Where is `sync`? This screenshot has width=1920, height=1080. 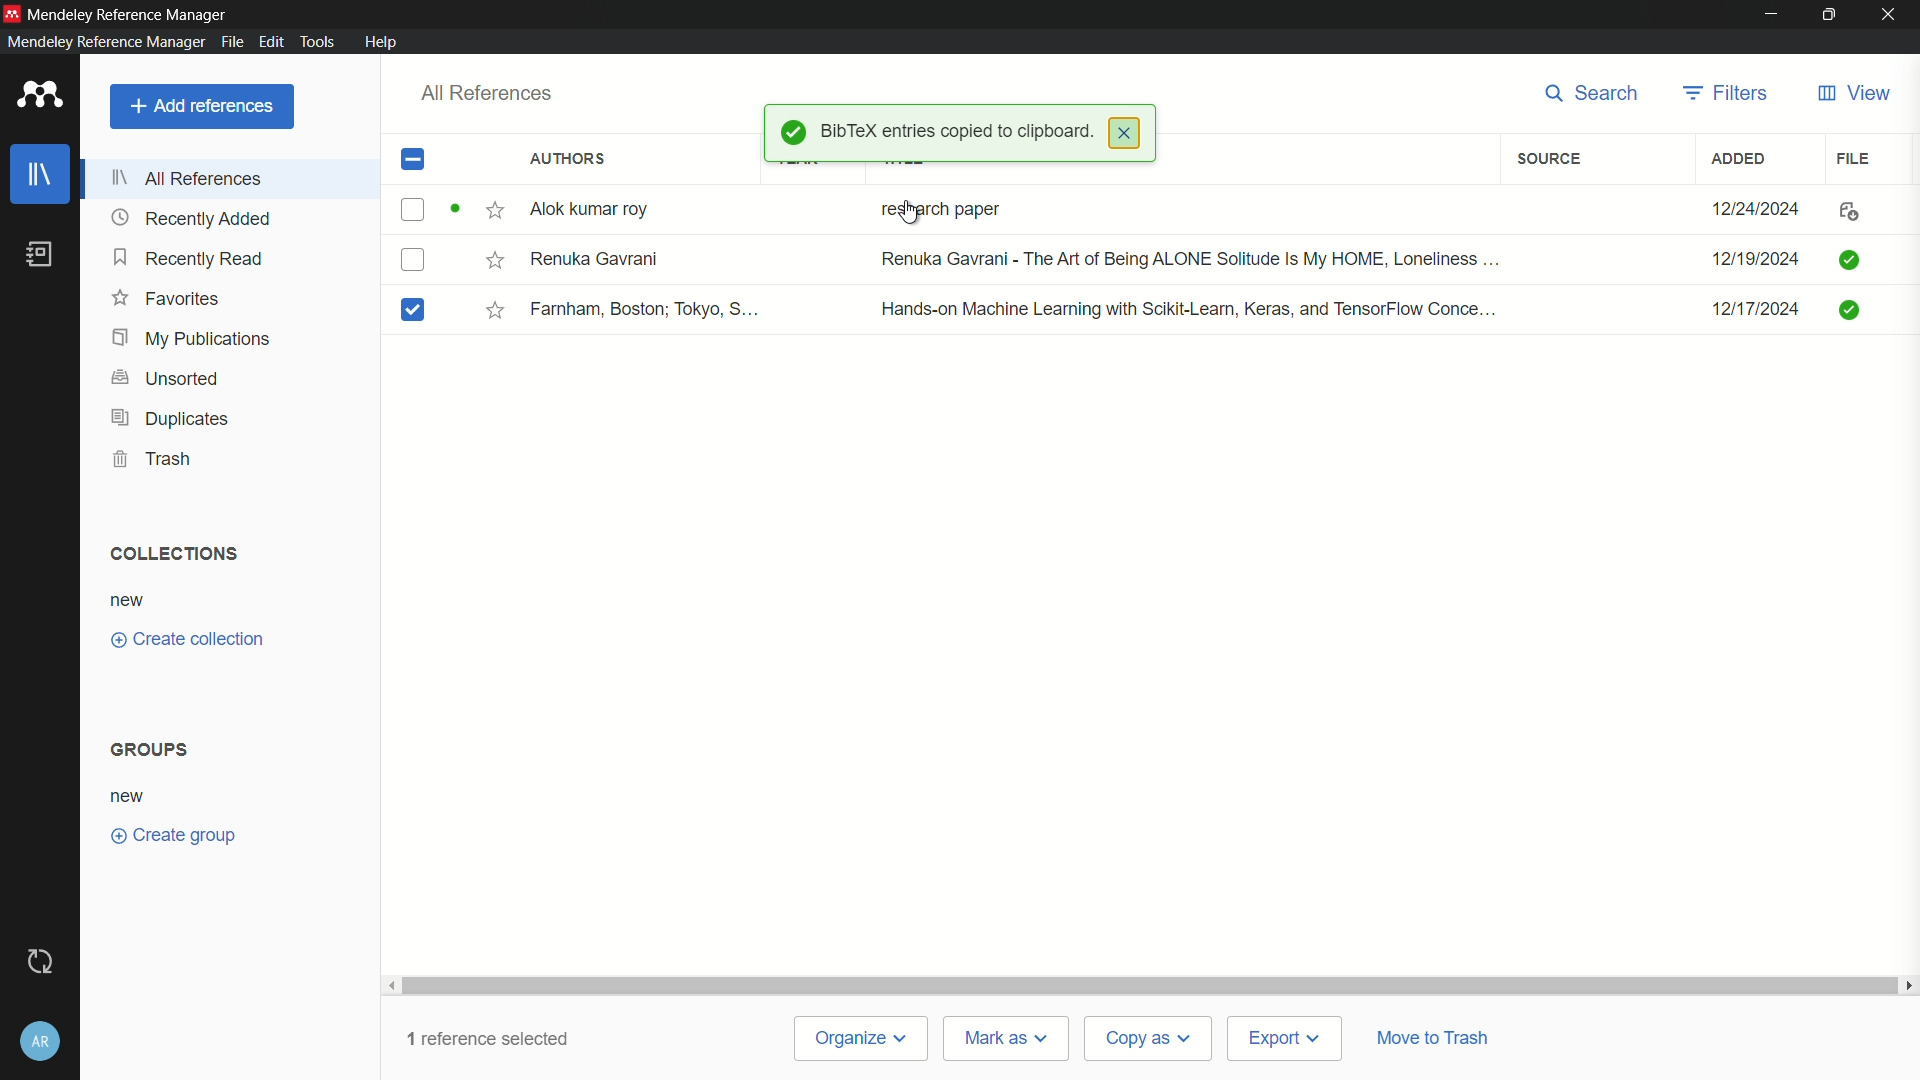 sync is located at coordinates (44, 959).